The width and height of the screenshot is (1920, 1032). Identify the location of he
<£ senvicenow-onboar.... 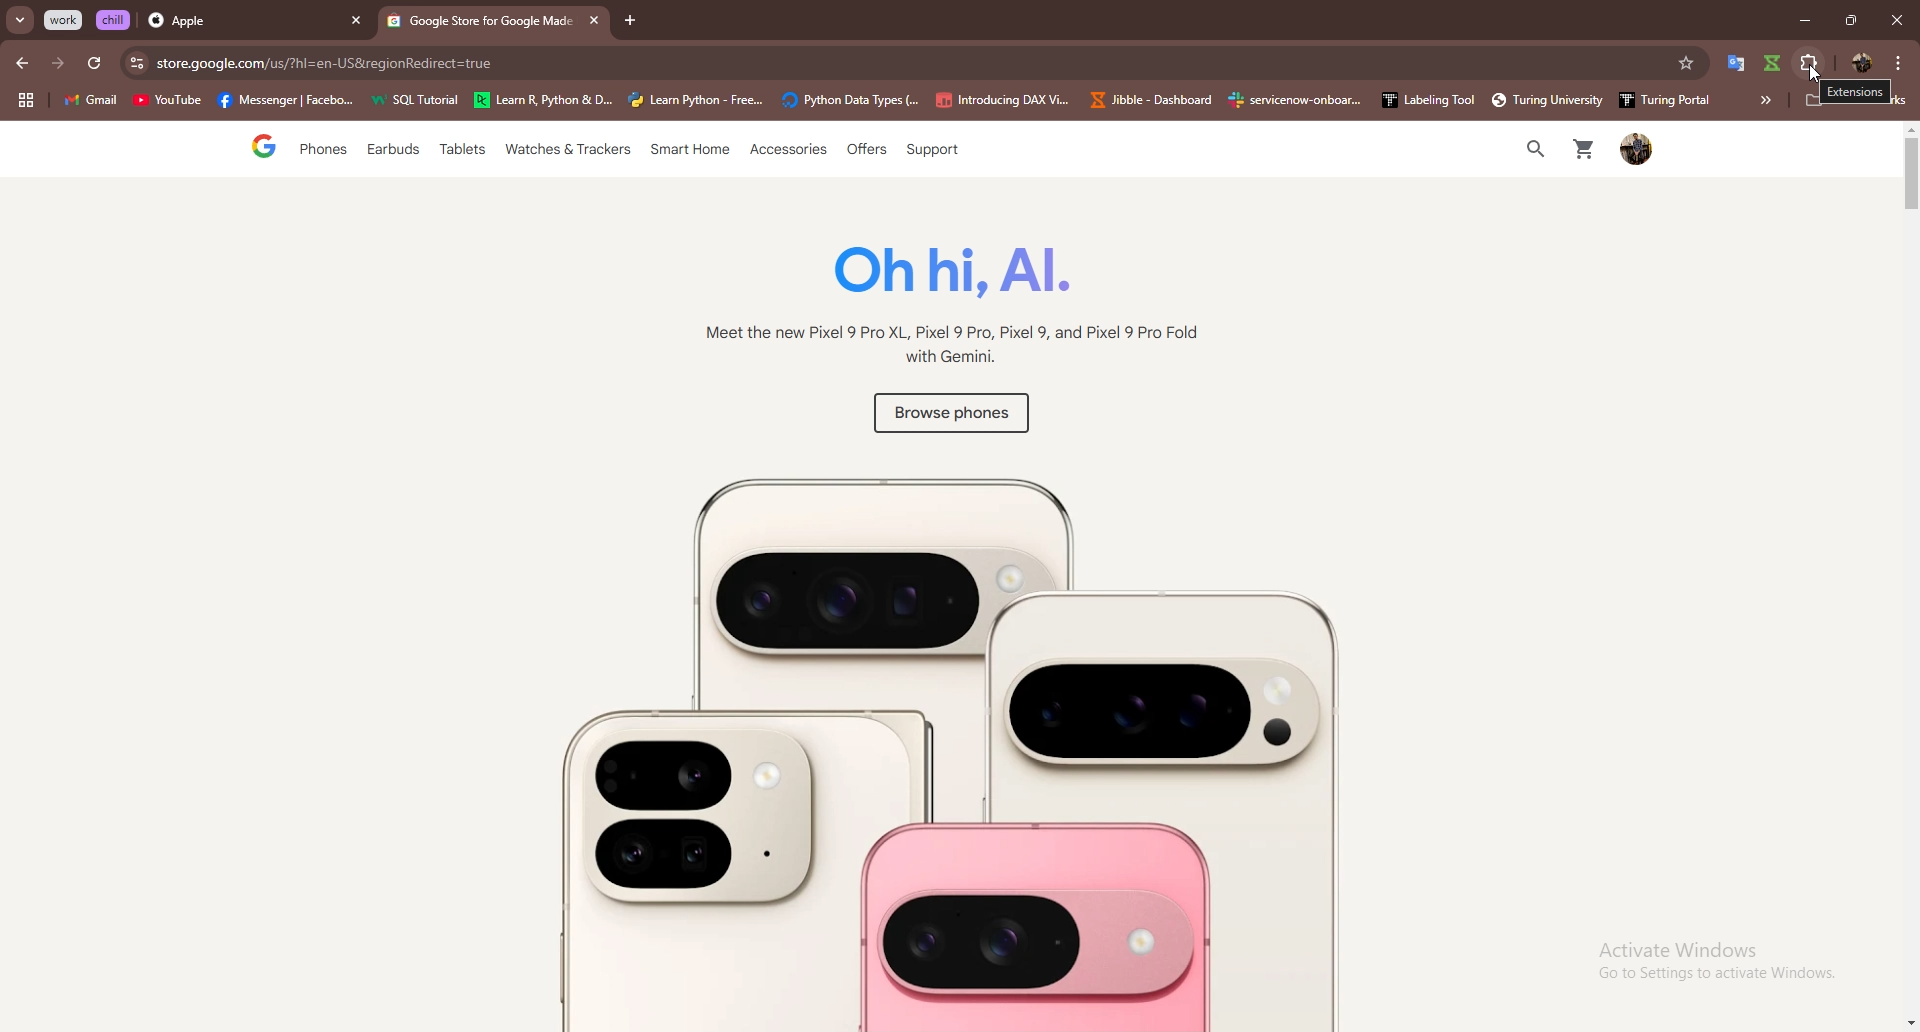
(1296, 100).